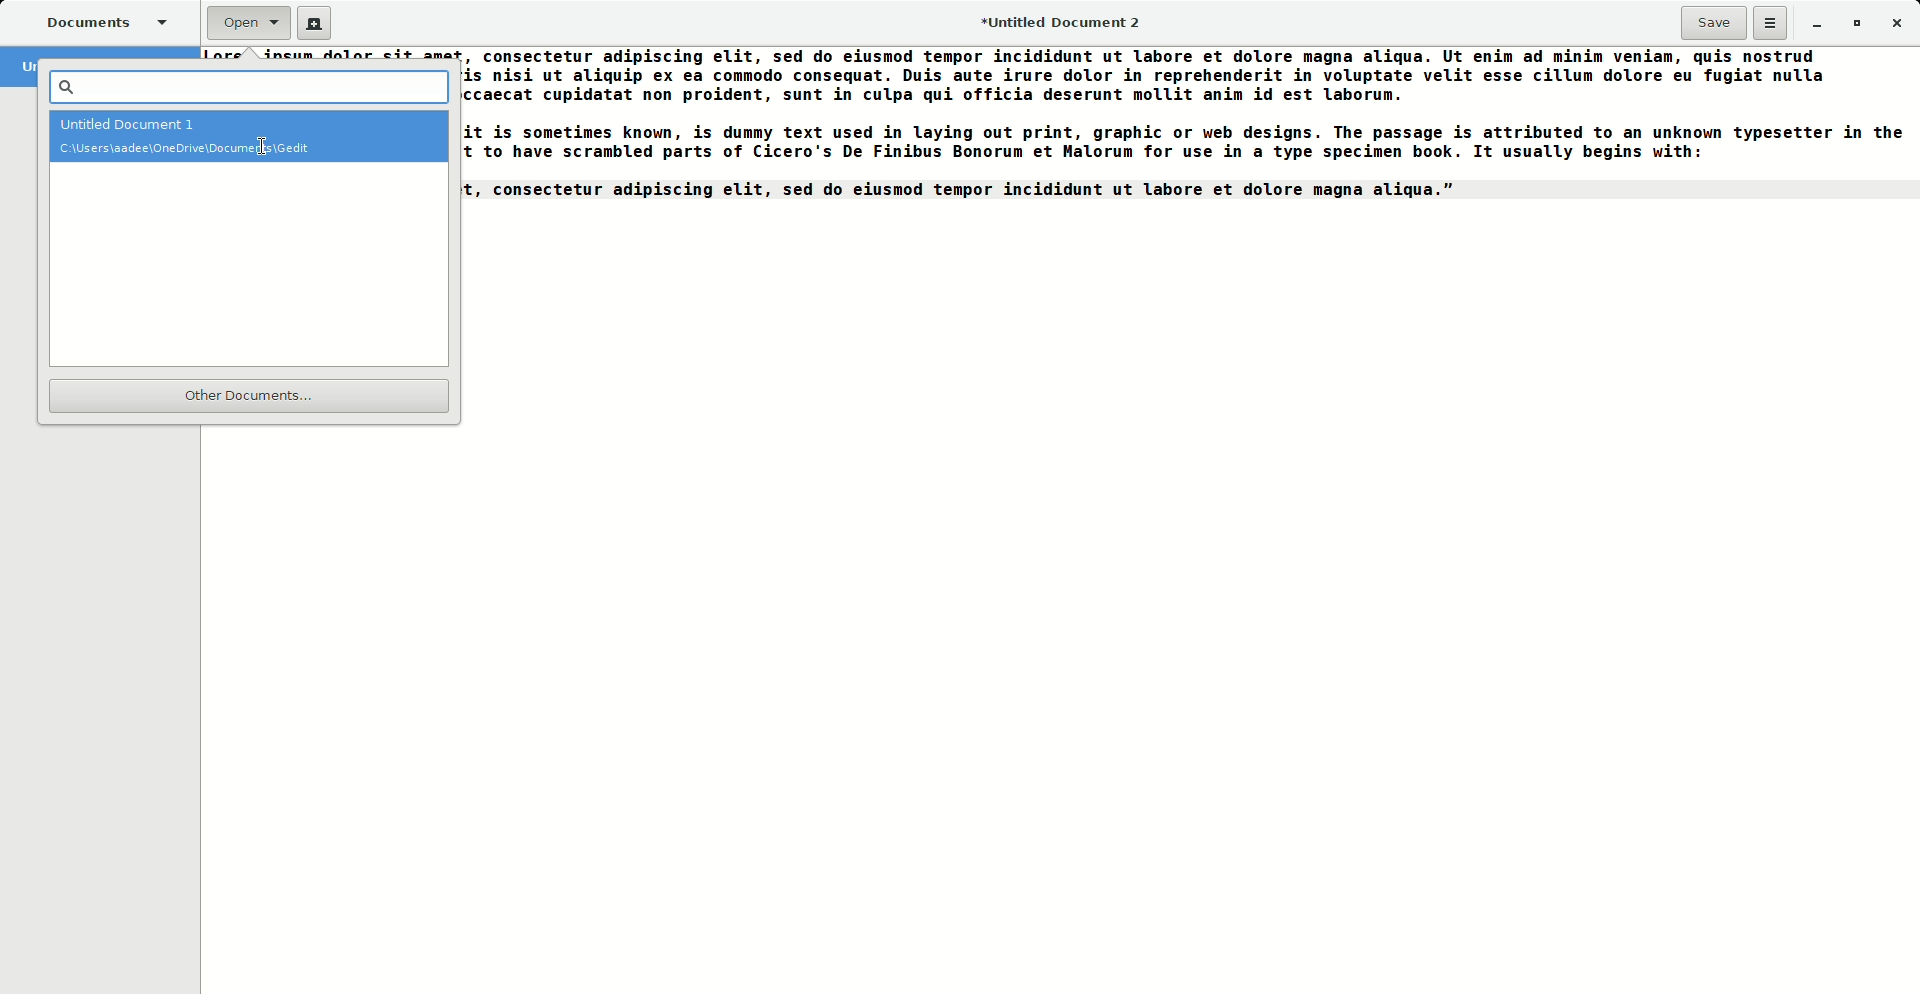 The width and height of the screenshot is (1920, 994). I want to click on Paragraphs, so click(1185, 134).